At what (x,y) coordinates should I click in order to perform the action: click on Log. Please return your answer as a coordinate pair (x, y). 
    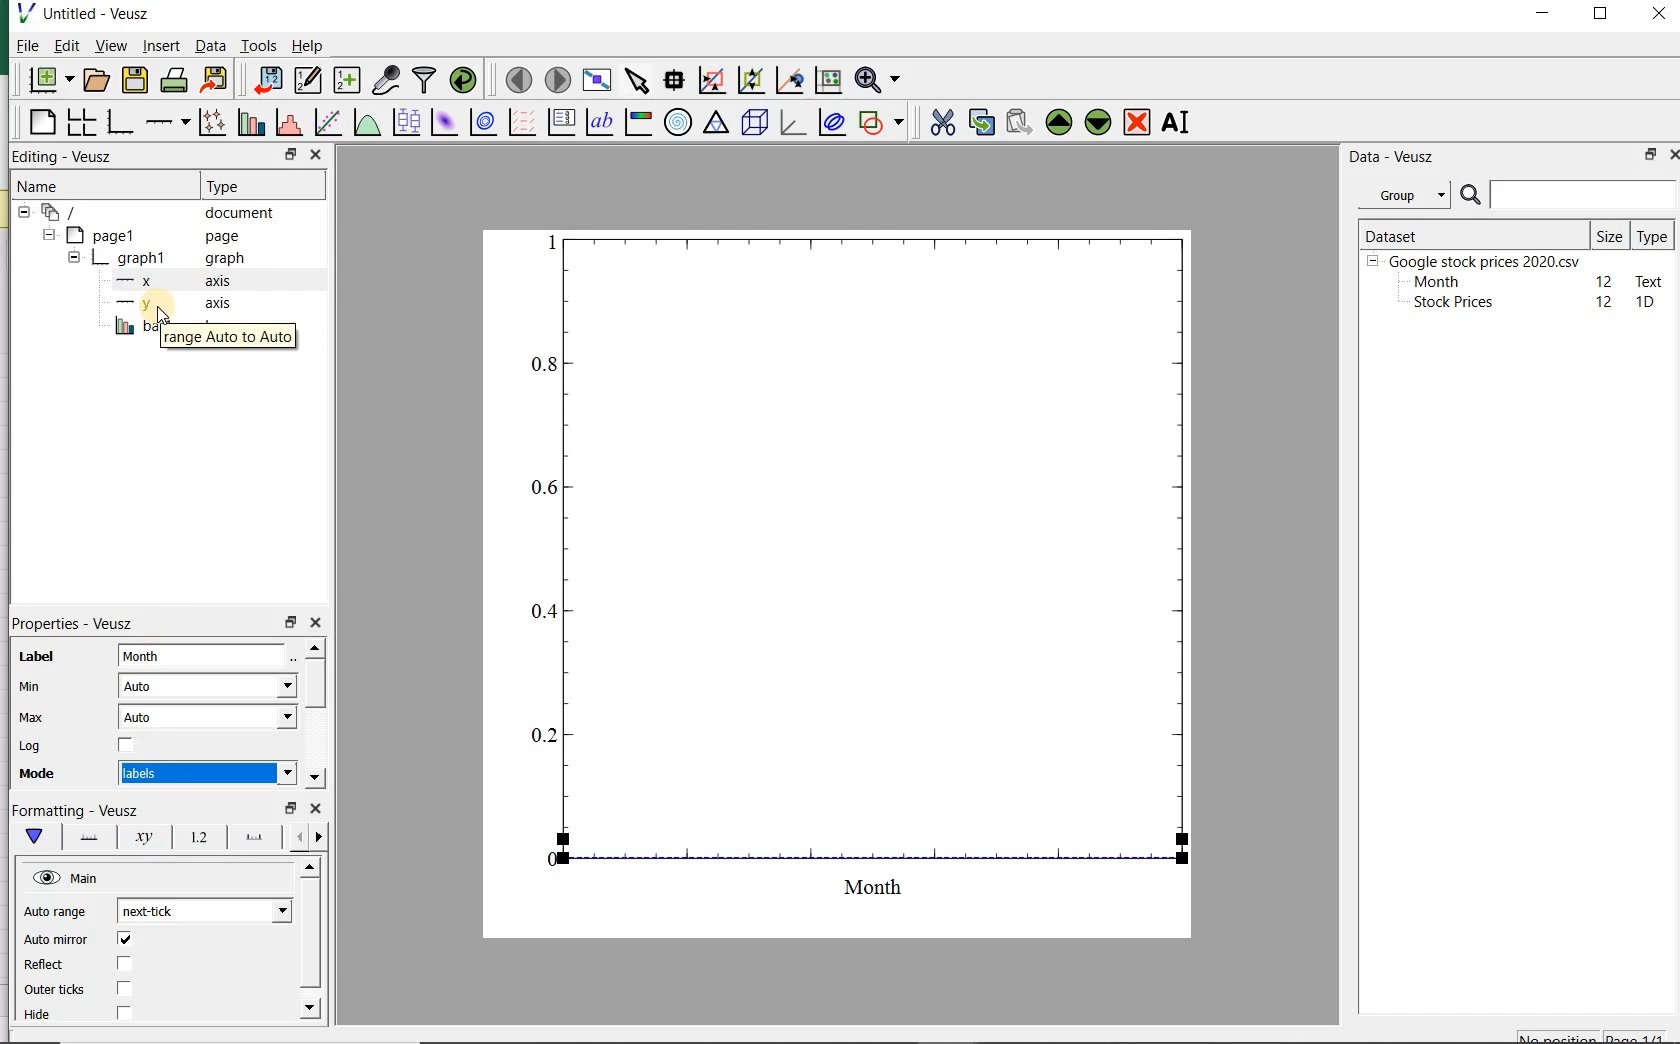
    Looking at the image, I should click on (29, 746).